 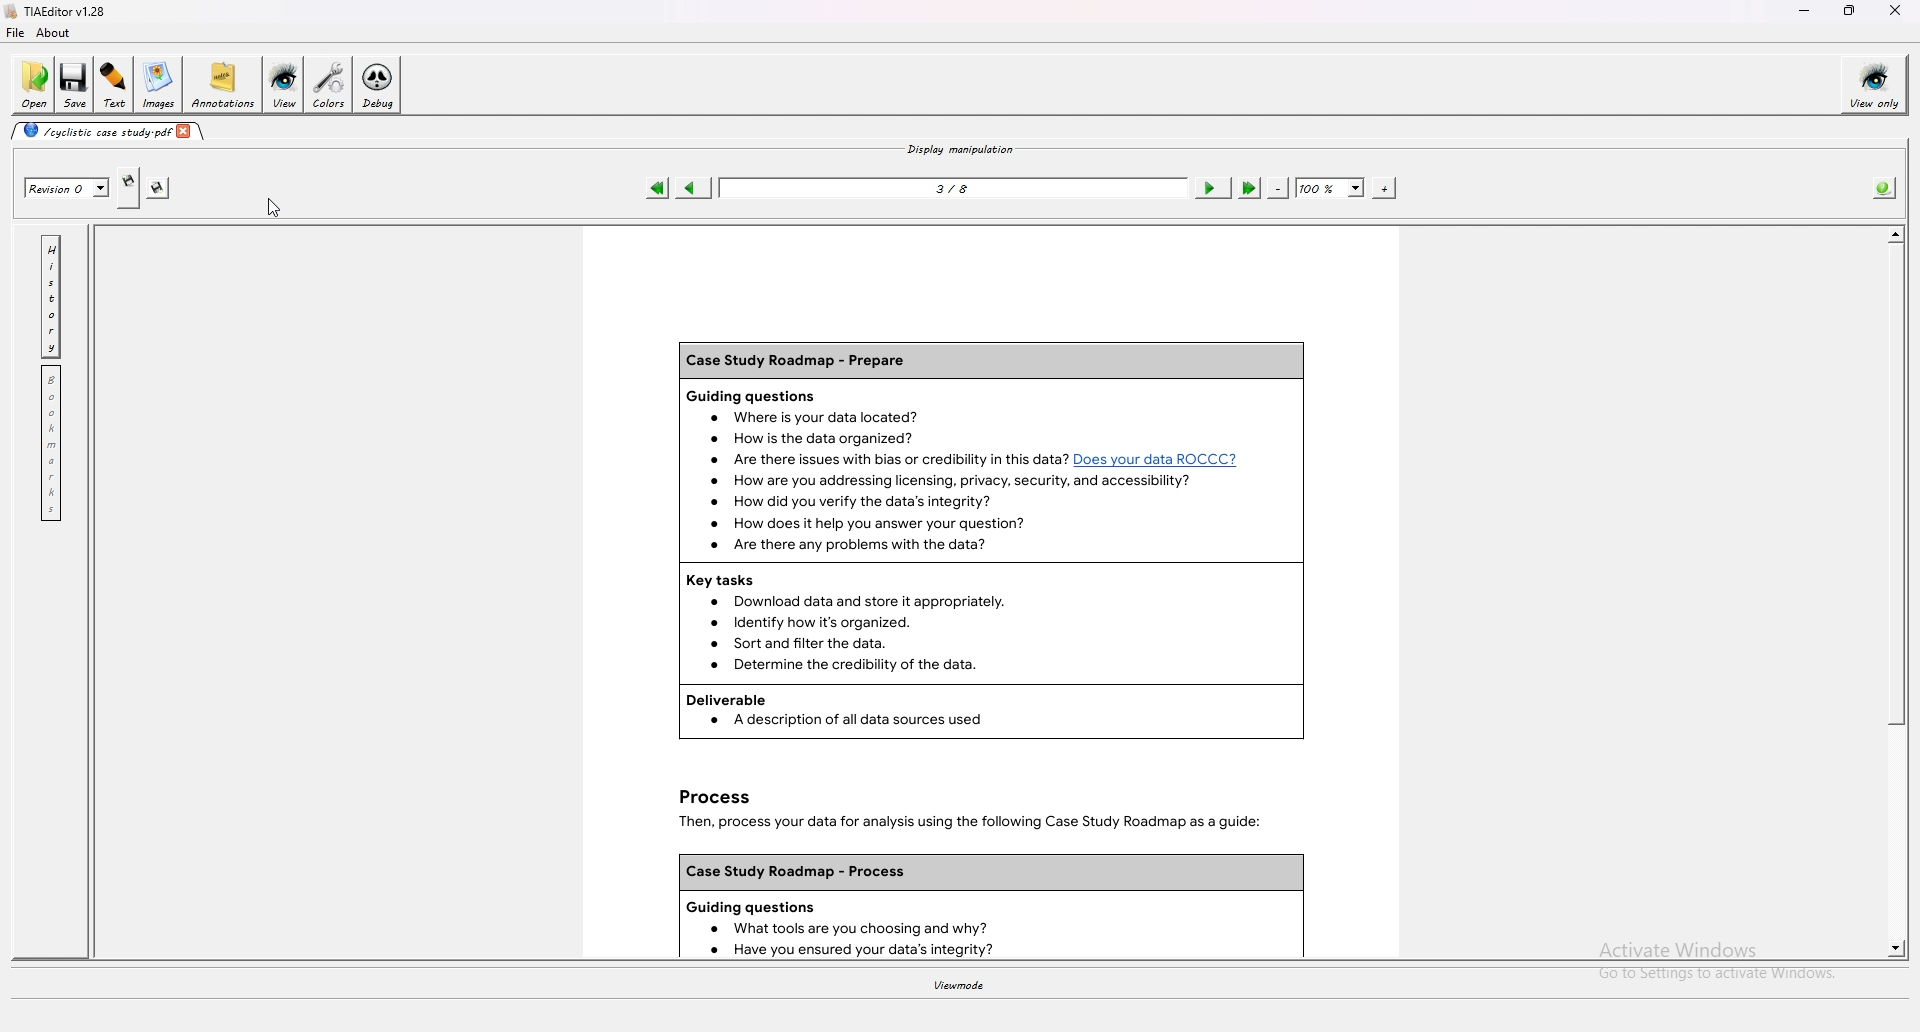 I want to click on Then, process your data for analysis using the following Case Study Roadmap as a guide:, so click(x=969, y=823).